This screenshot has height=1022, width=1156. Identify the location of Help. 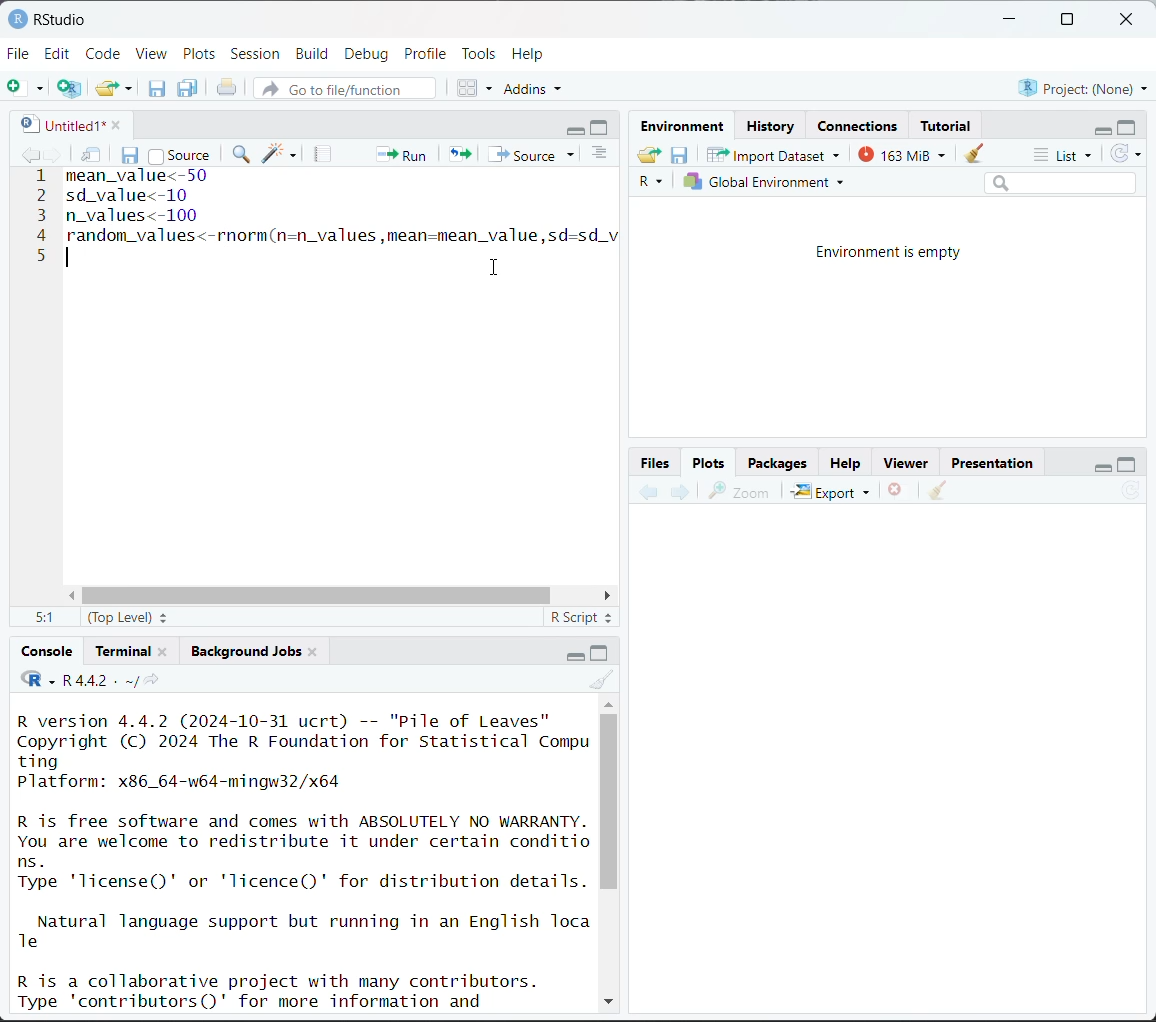
(530, 53).